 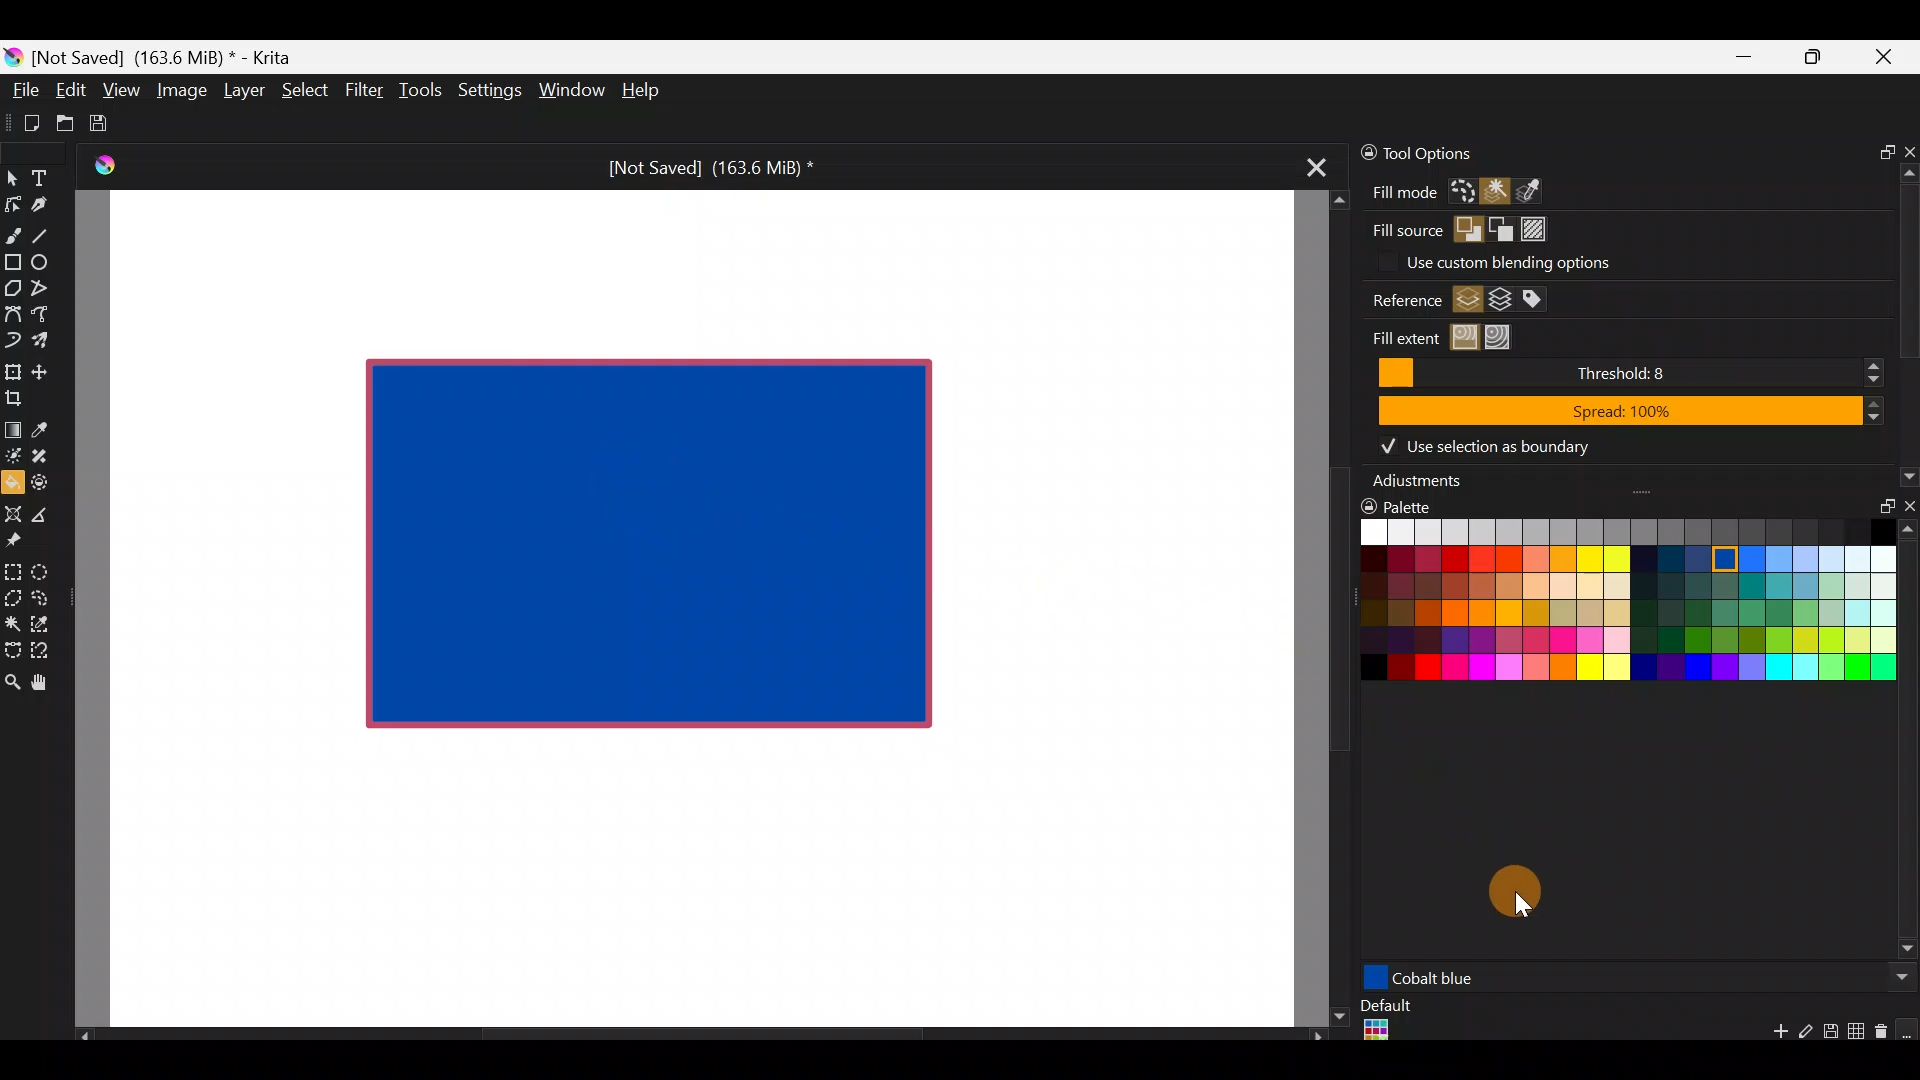 I want to click on Close docker, so click(x=1907, y=146).